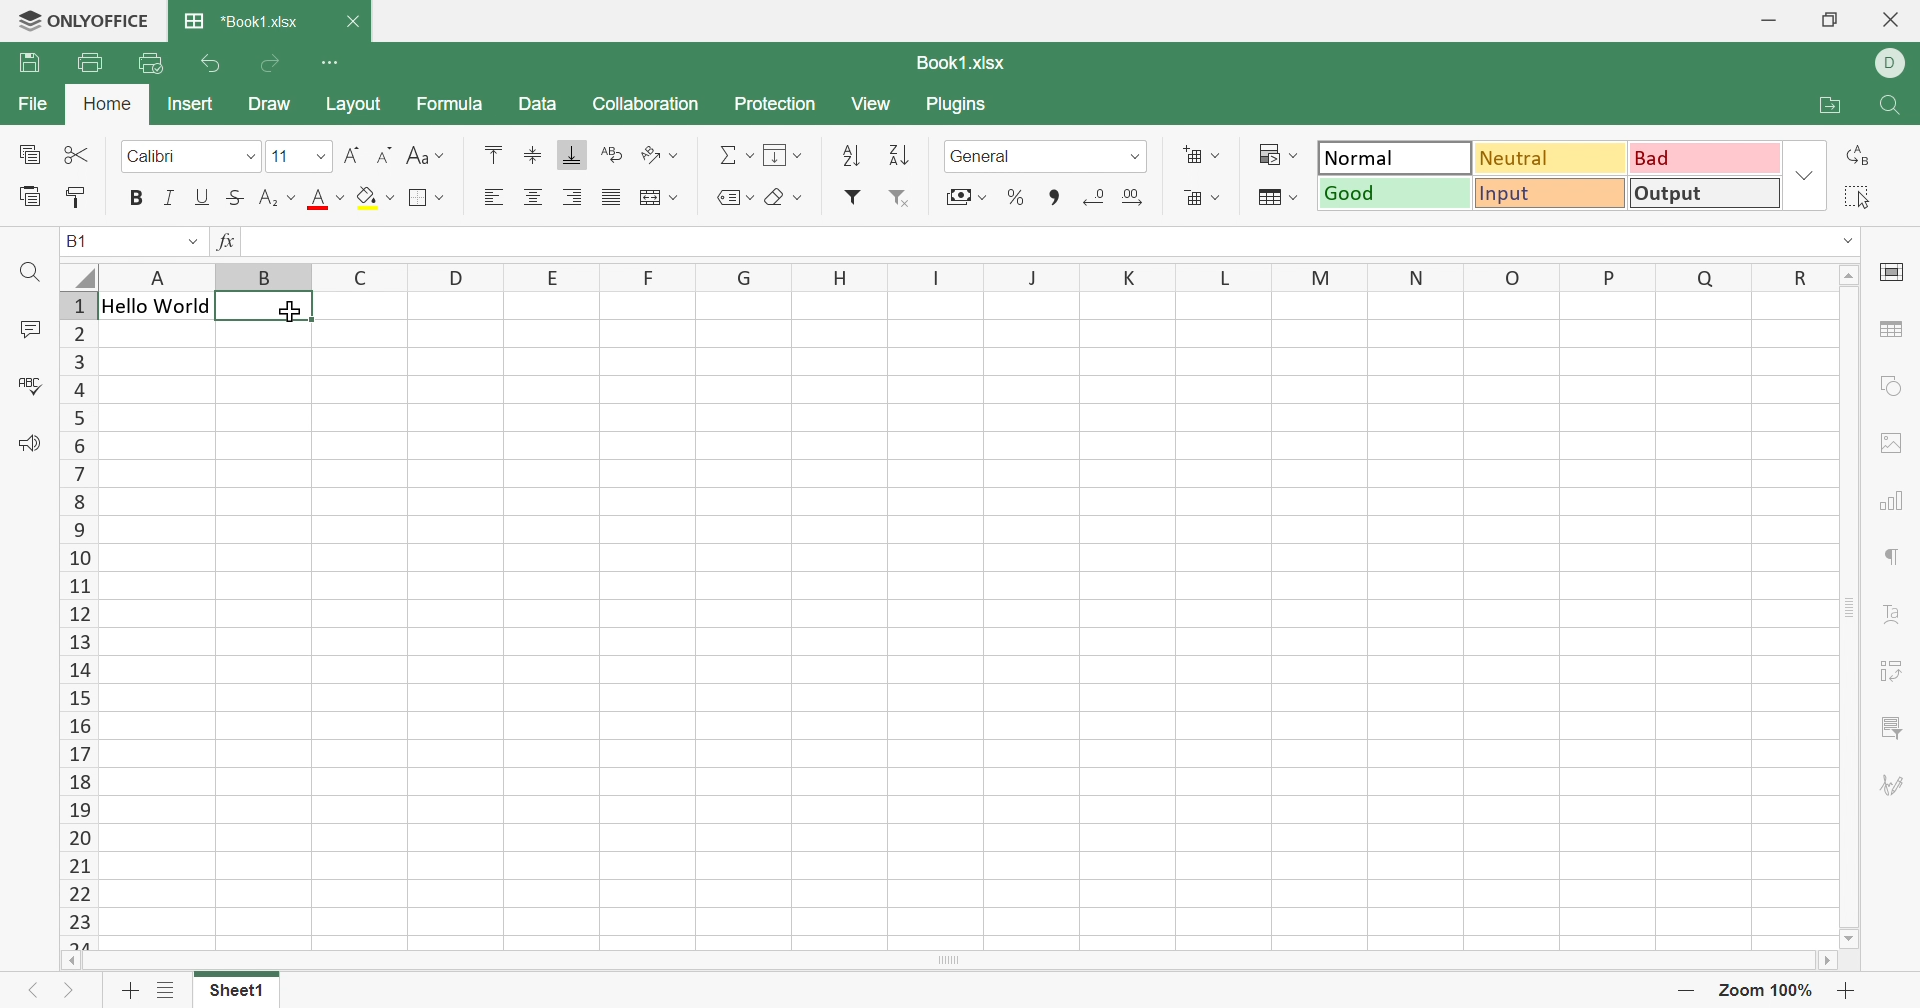 The height and width of the screenshot is (1008, 1920). I want to click on Previous, so click(35, 995).